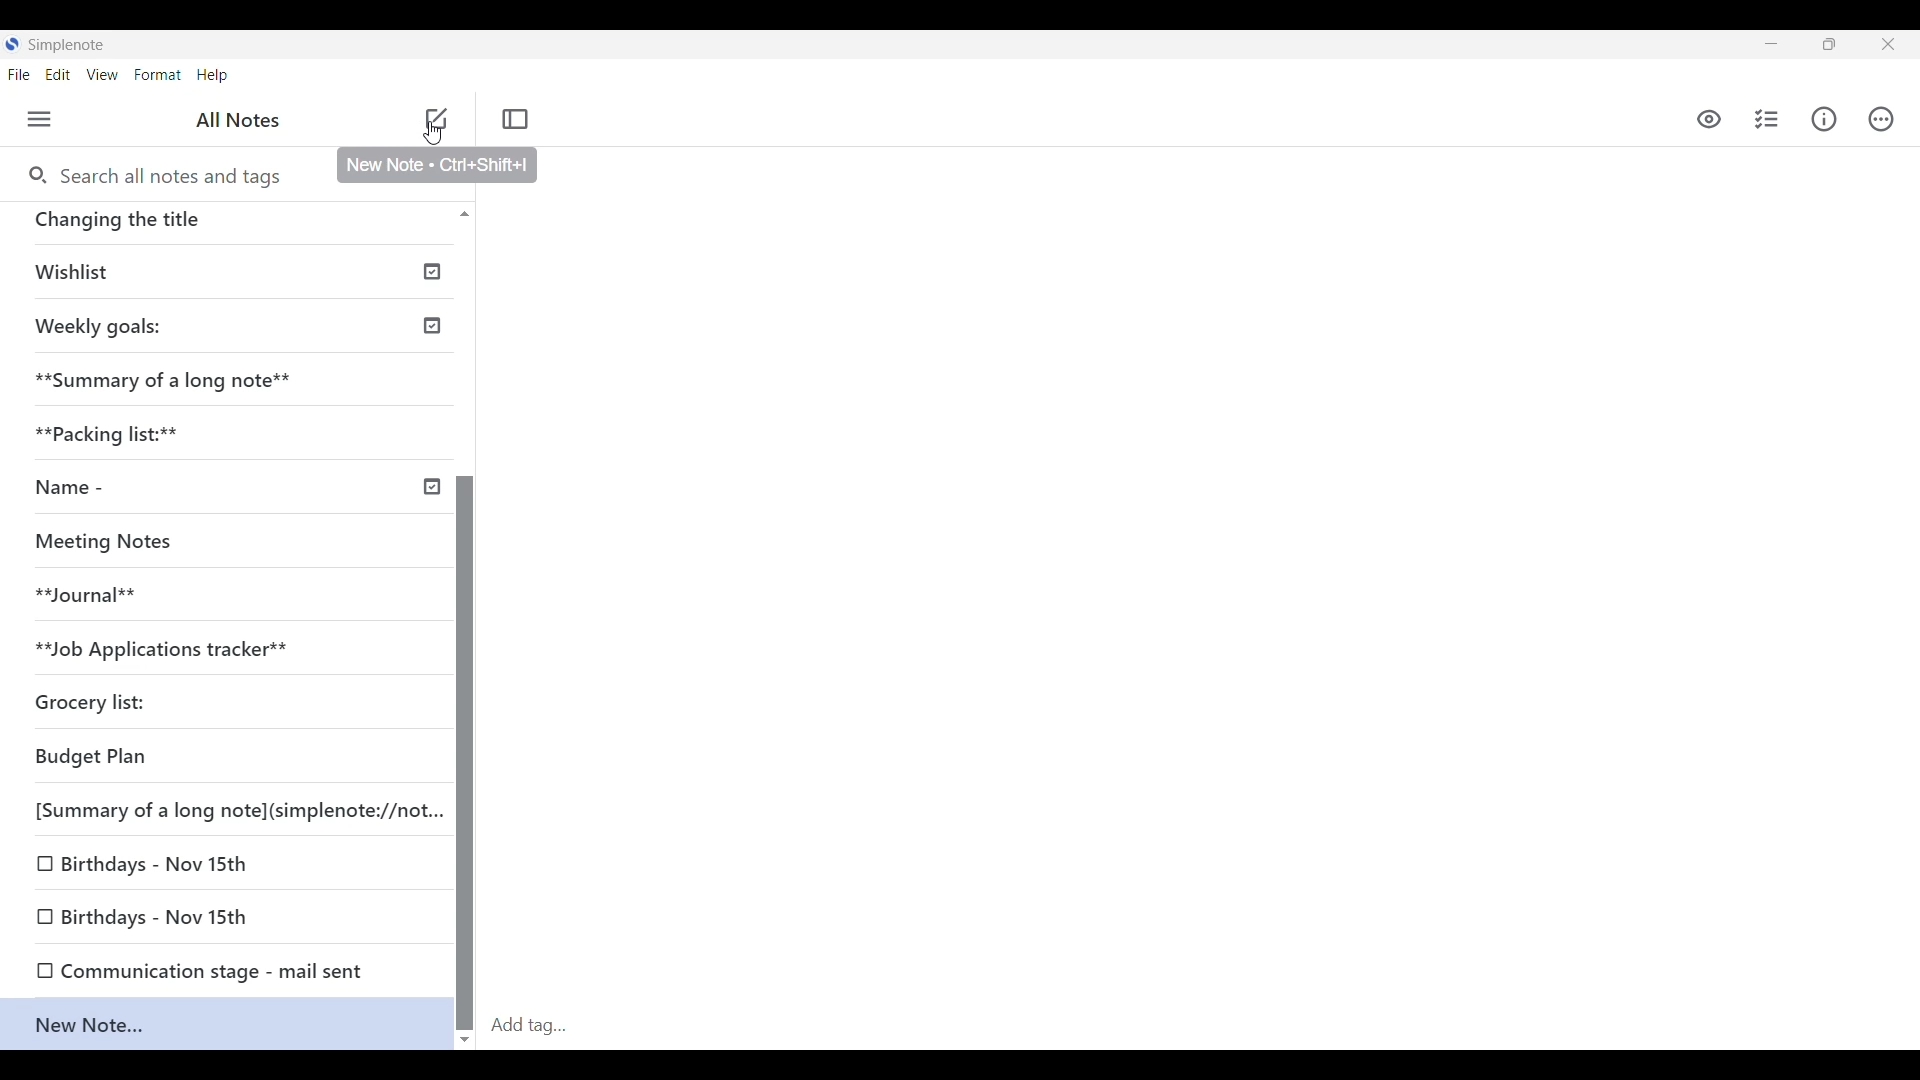  Describe the element at coordinates (82, 272) in the screenshot. I see `Wishlist` at that location.